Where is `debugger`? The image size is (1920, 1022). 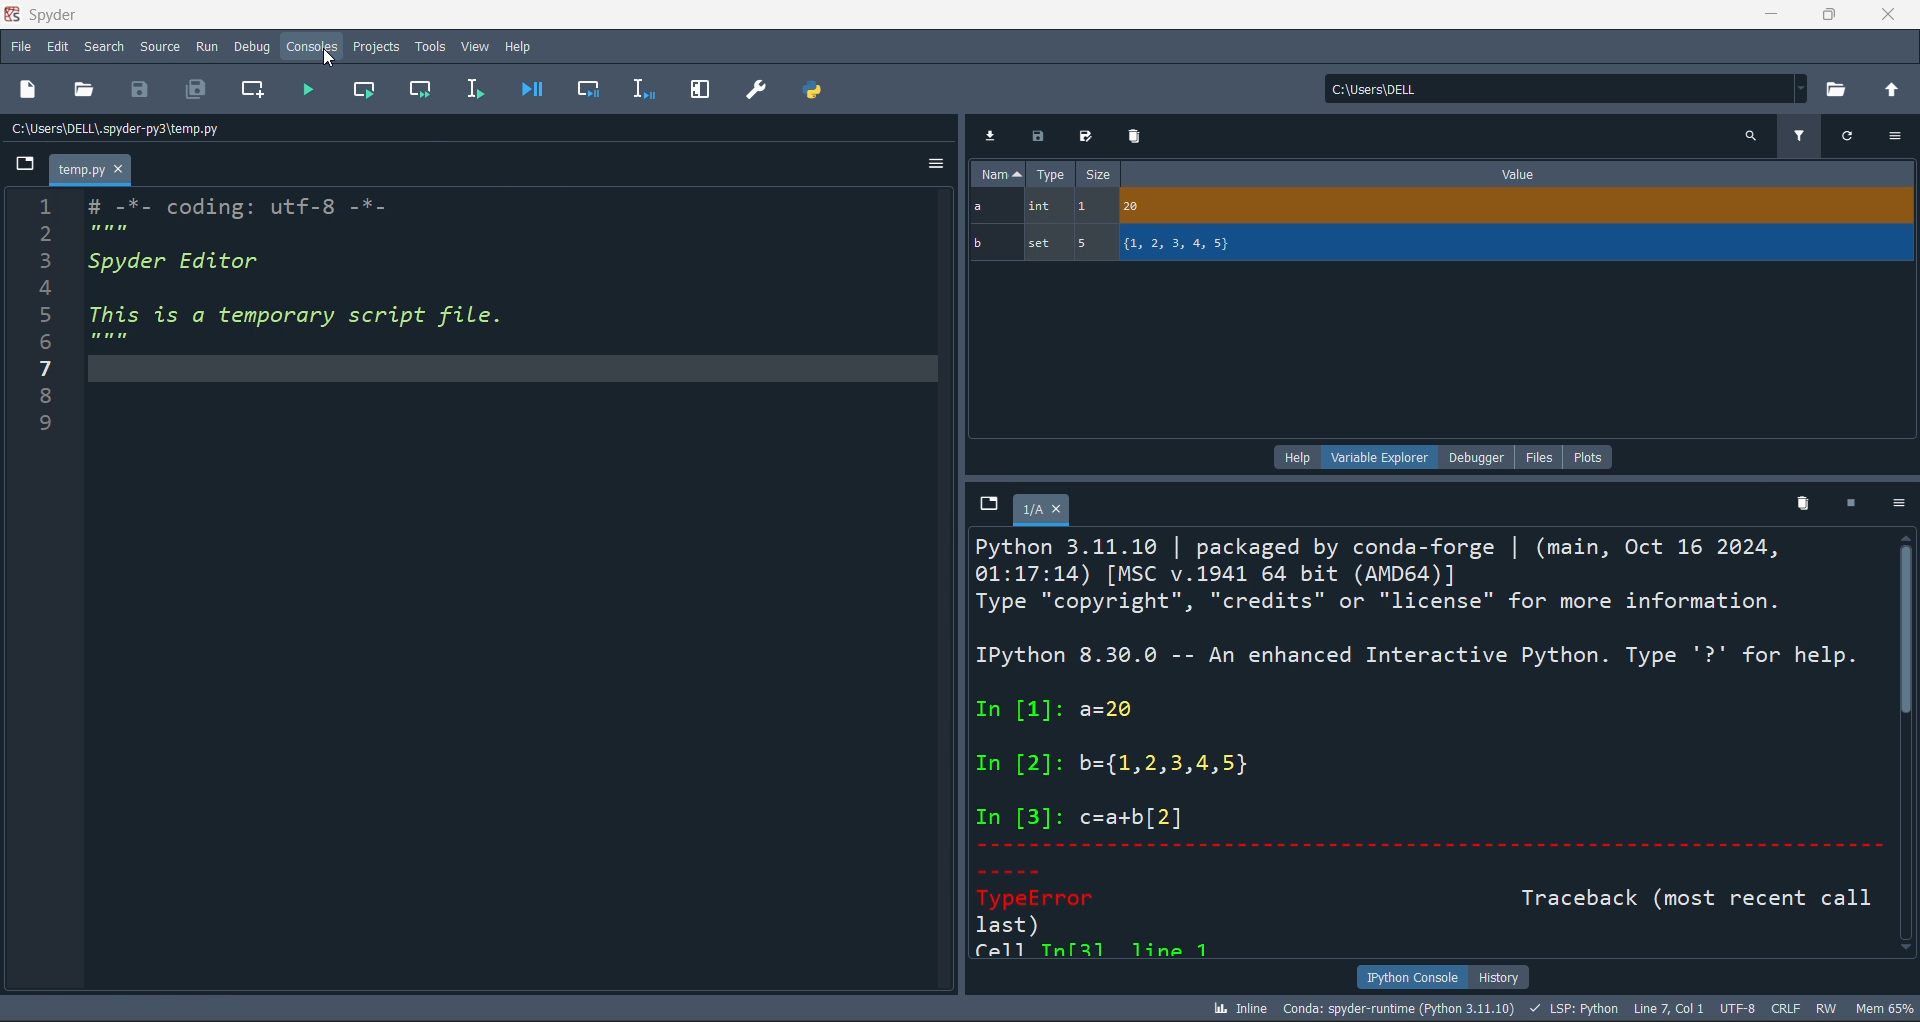
debugger is located at coordinates (1477, 457).